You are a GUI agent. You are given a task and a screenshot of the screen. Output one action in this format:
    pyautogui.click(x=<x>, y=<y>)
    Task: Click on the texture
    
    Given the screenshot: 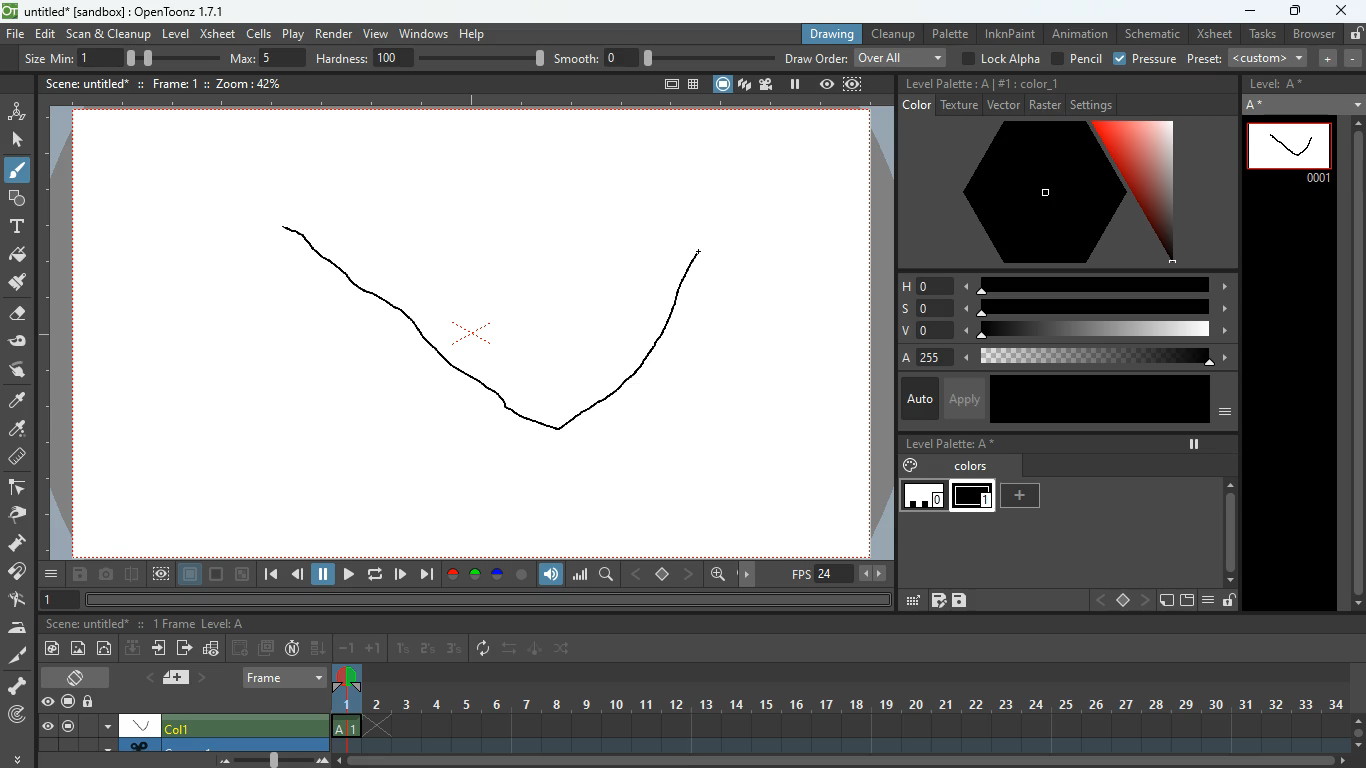 What is the action you would take?
    pyautogui.click(x=959, y=105)
    